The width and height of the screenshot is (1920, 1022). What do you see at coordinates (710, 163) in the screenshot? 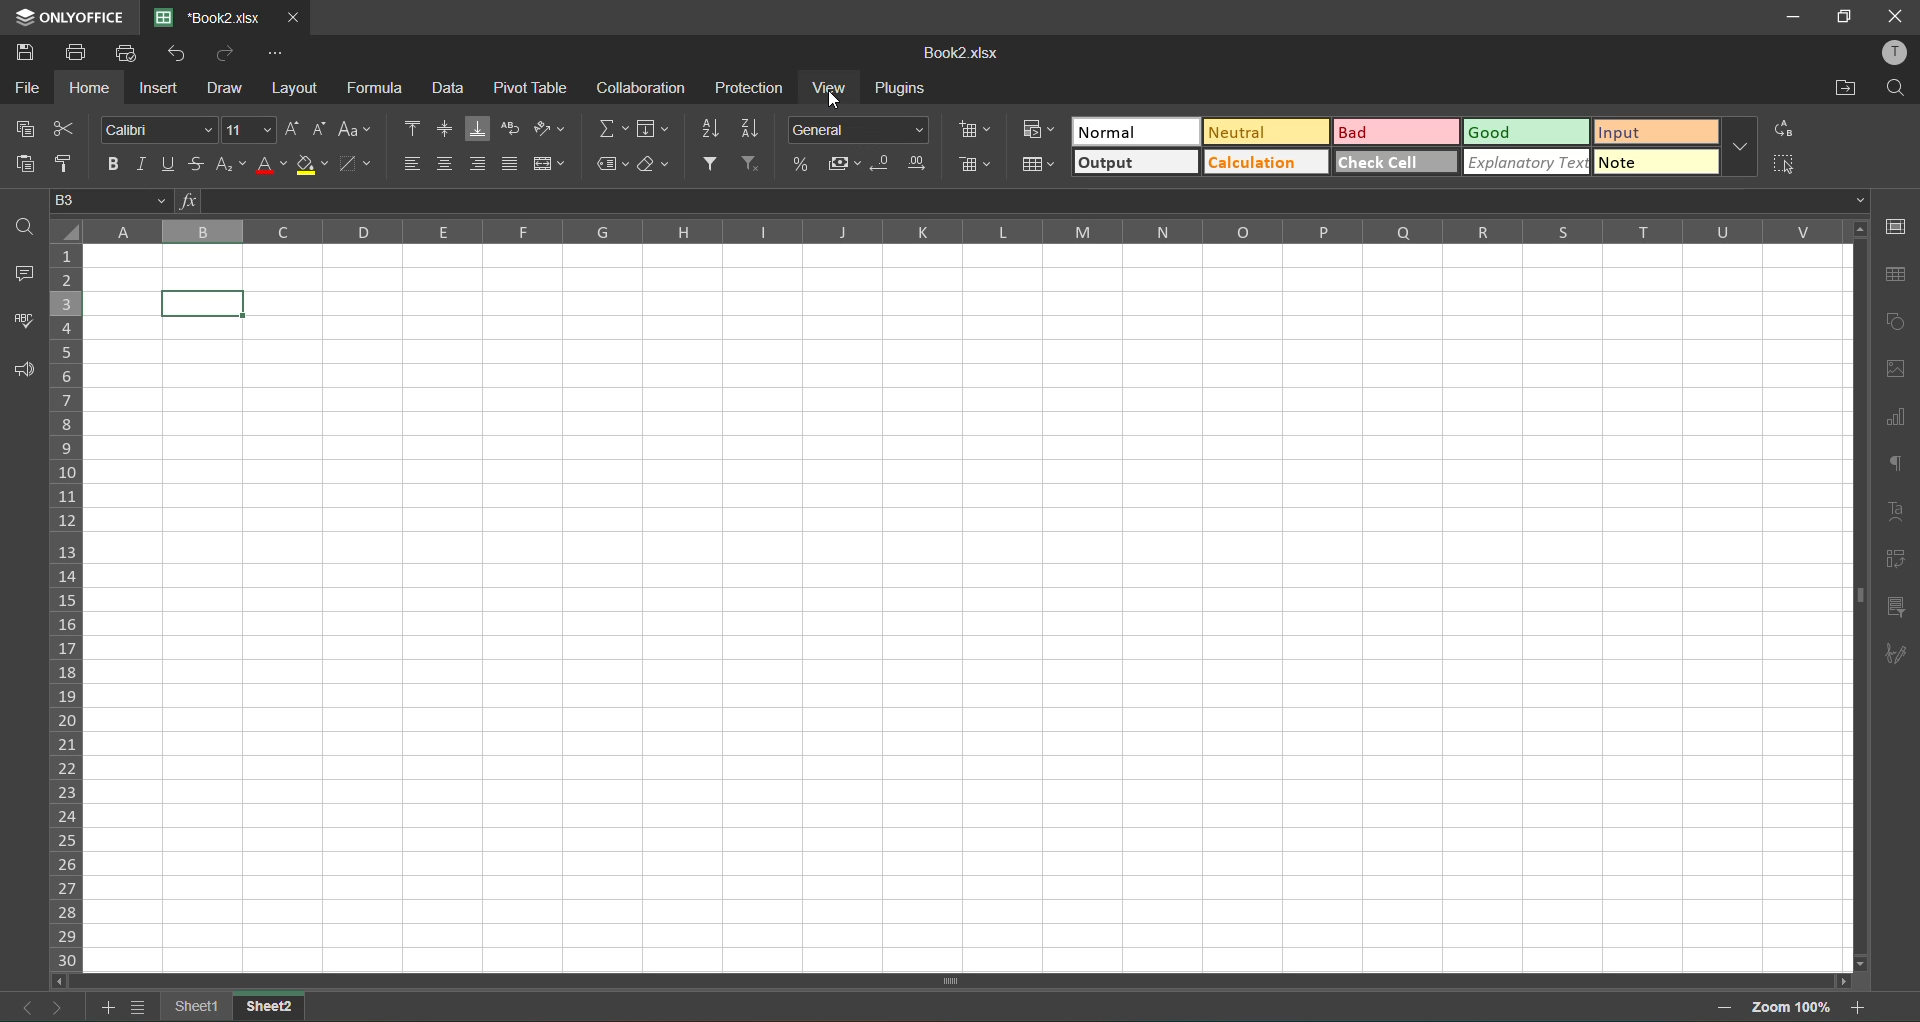
I see `filter` at bounding box center [710, 163].